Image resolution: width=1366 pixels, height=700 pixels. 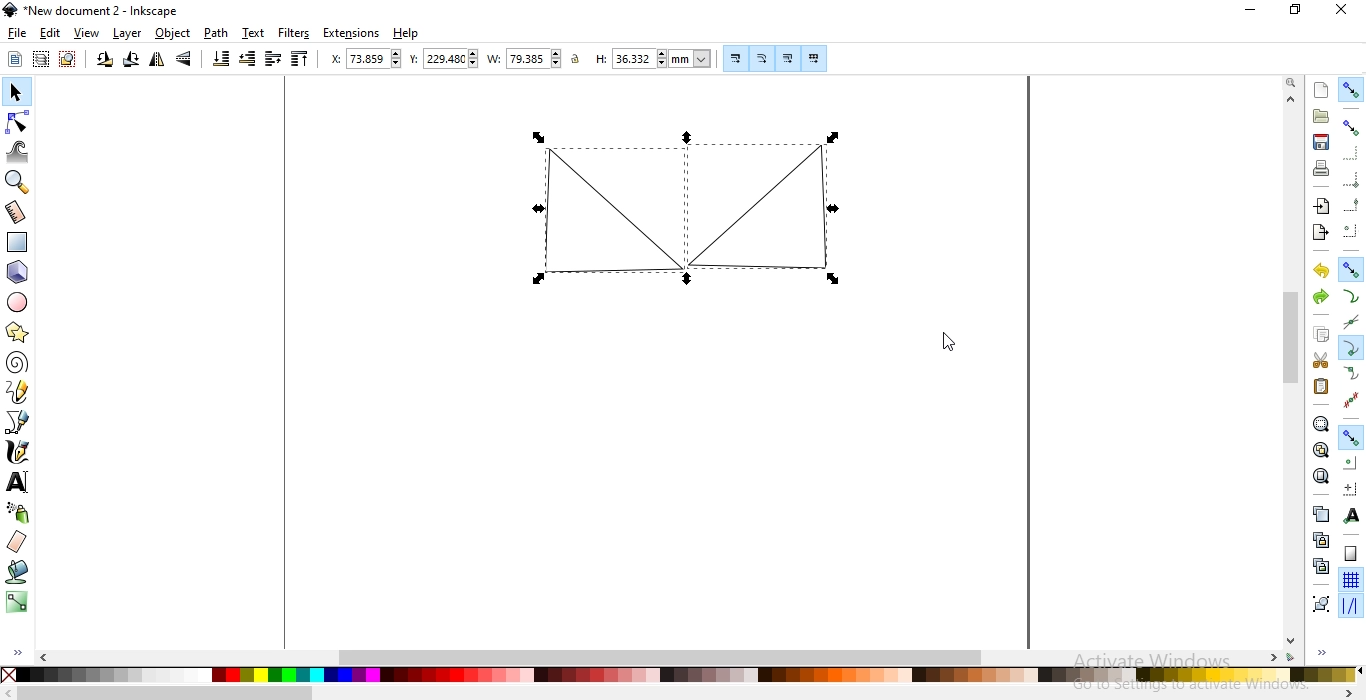 What do you see at coordinates (1320, 513) in the screenshot?
I see `duplicate selected objects` at bounding box center [1320, 513].